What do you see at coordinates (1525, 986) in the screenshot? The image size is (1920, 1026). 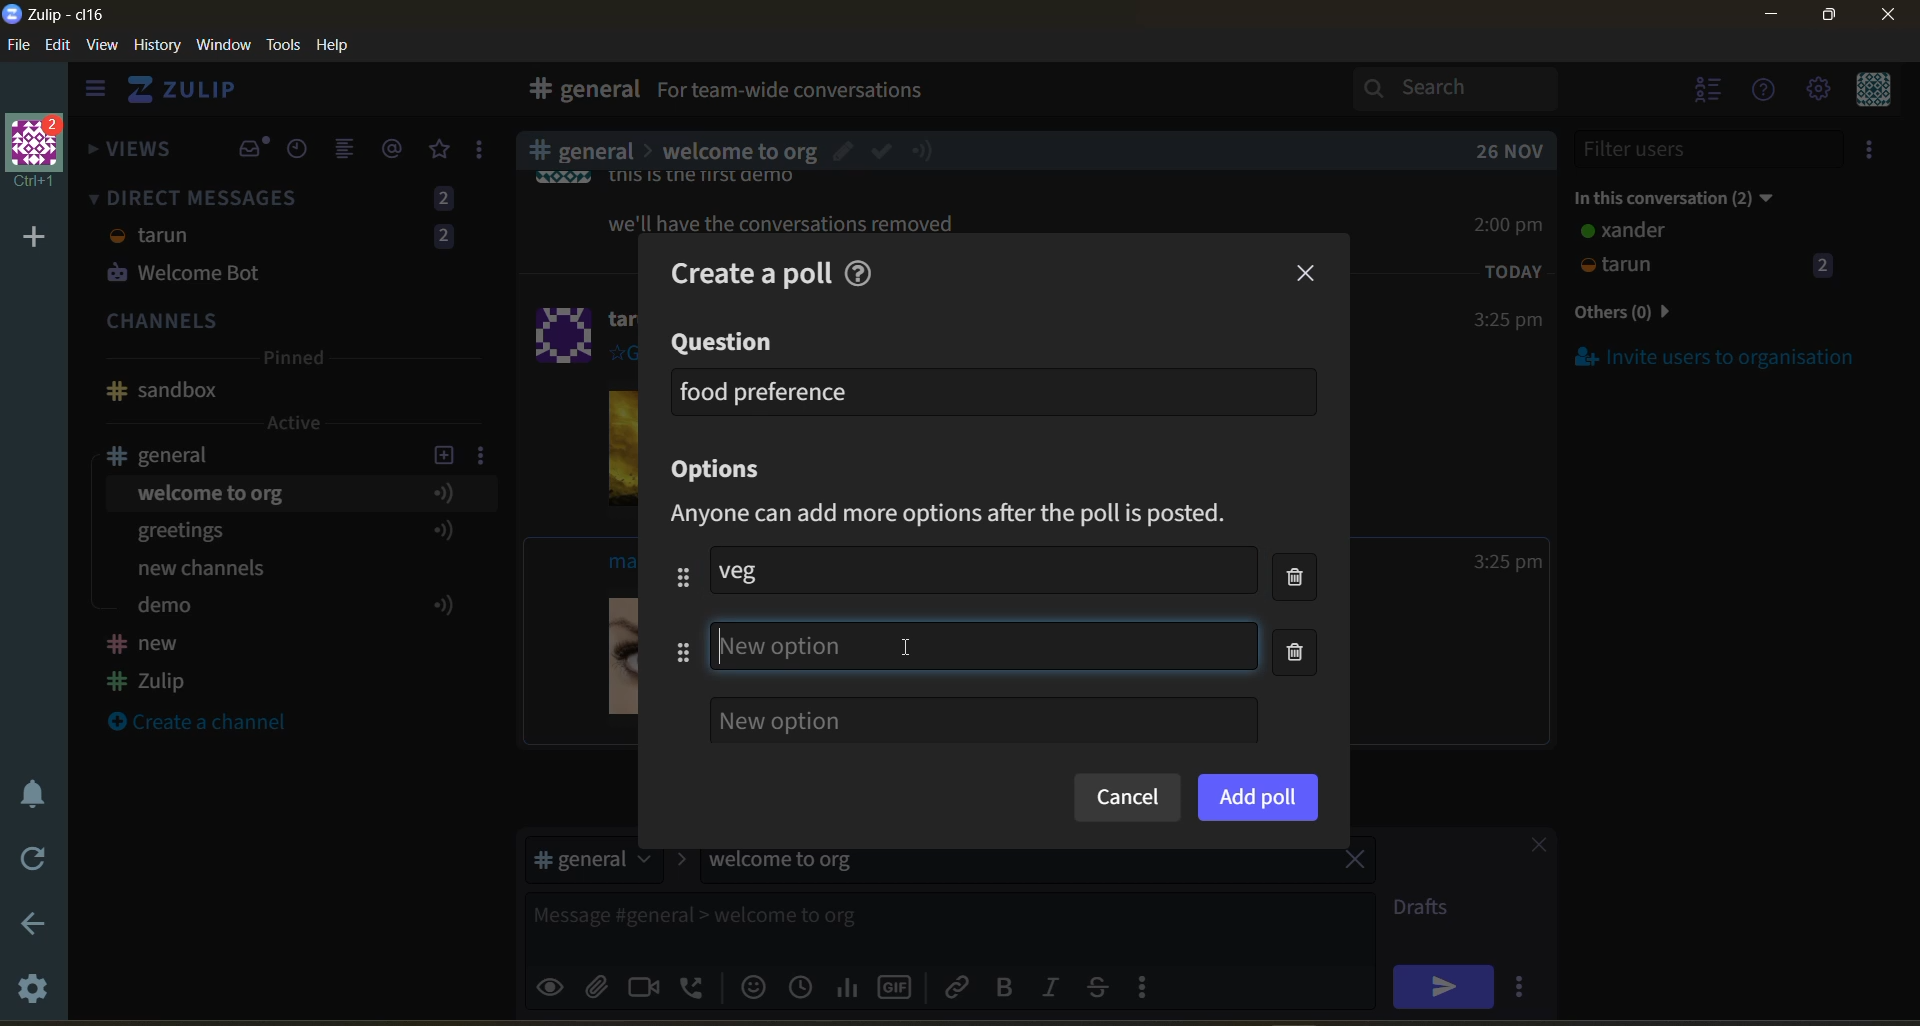 I see `send options` at bounding box center [1525, 986].